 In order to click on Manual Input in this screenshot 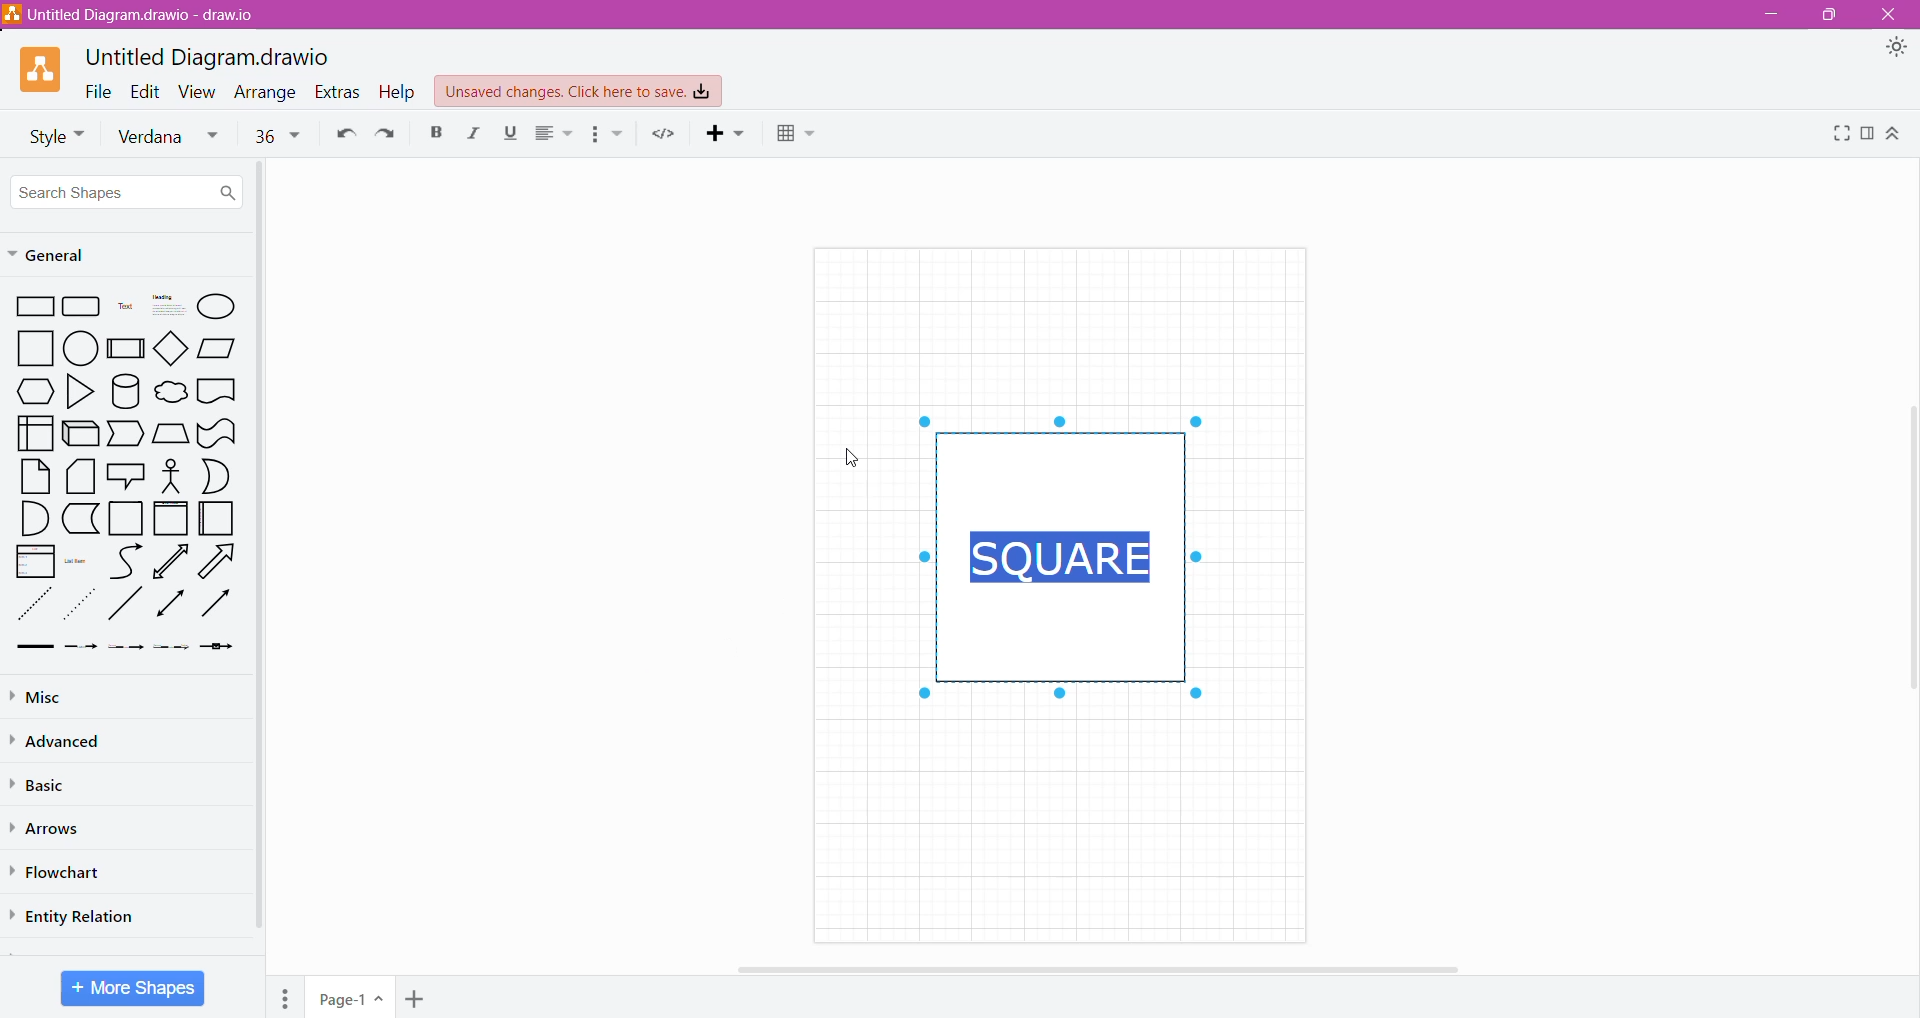, I will do `click(172, 432)`.